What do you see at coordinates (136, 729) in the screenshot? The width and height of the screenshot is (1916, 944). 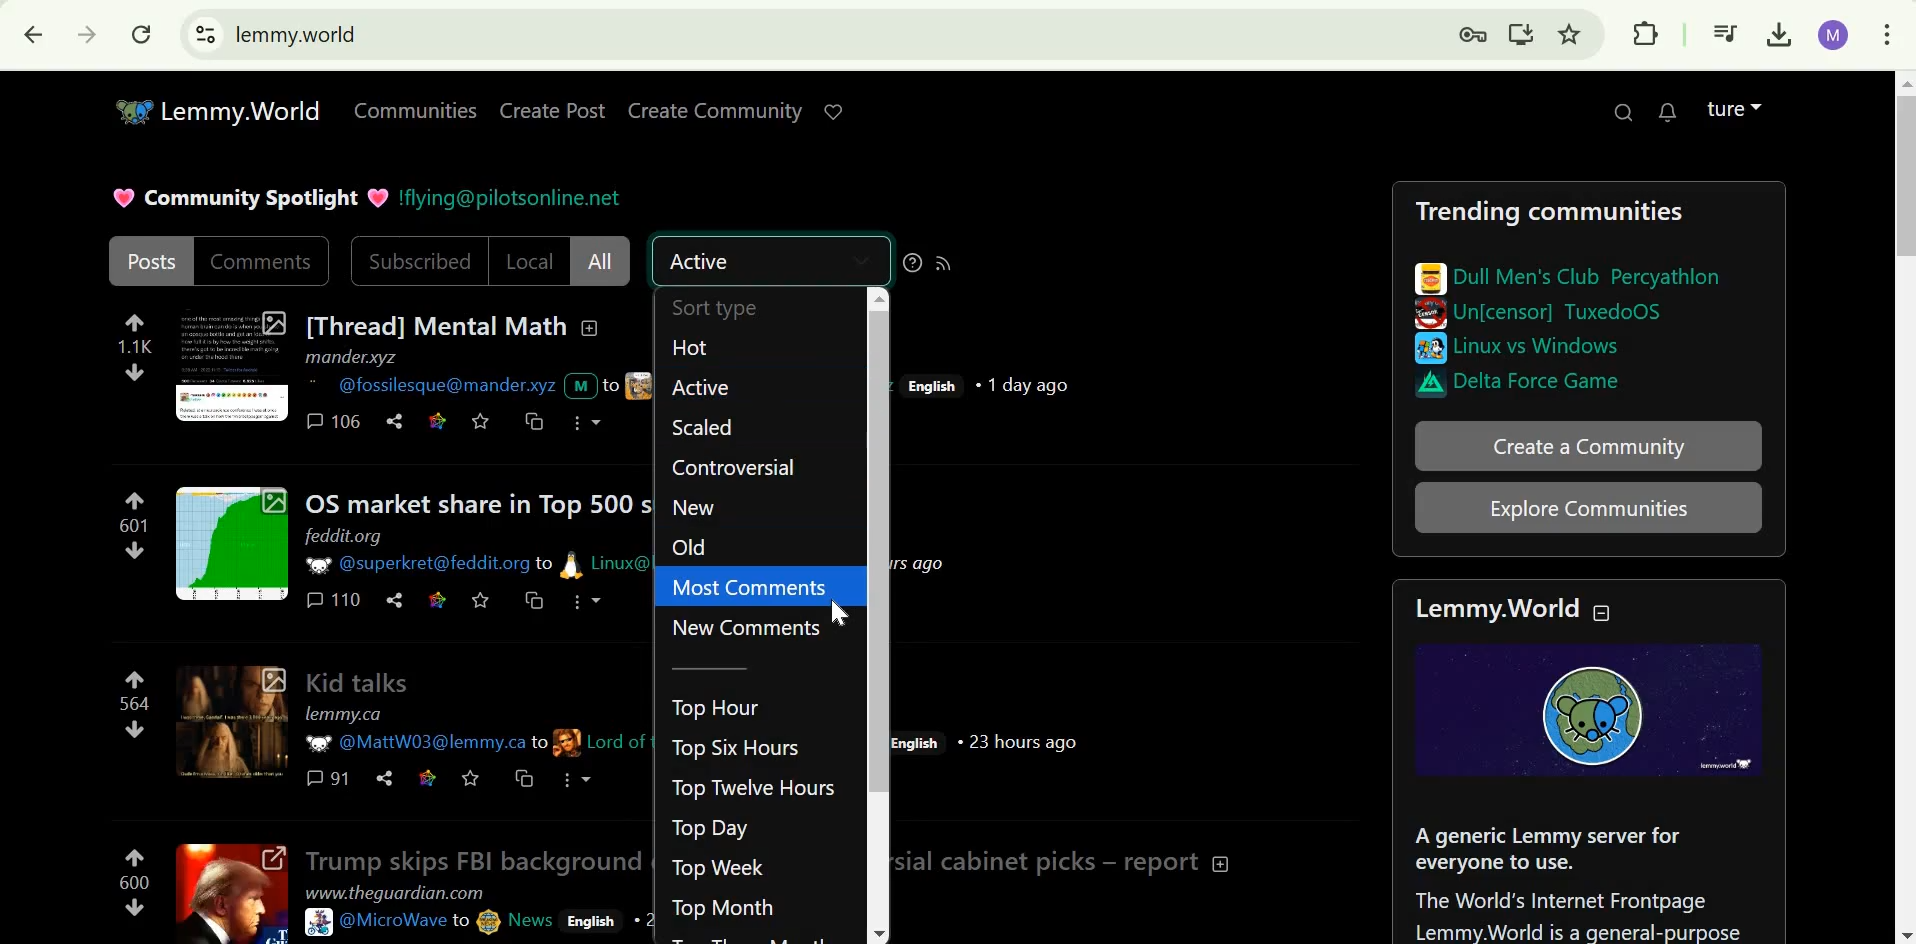 I see `downvote` at bounding box center [136, 729].